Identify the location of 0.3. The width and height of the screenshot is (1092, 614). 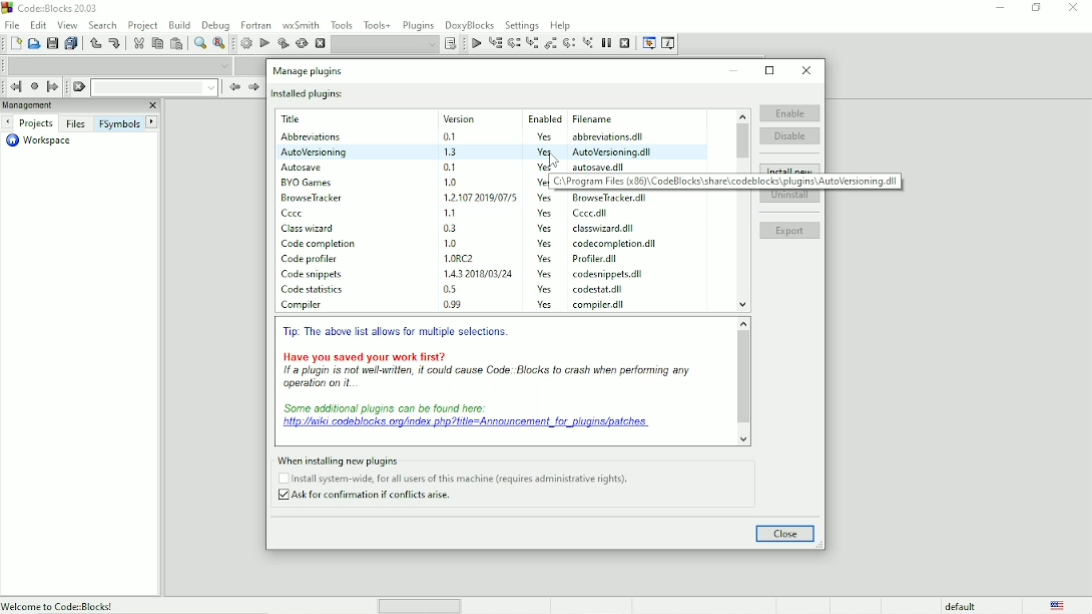
(451, 228).